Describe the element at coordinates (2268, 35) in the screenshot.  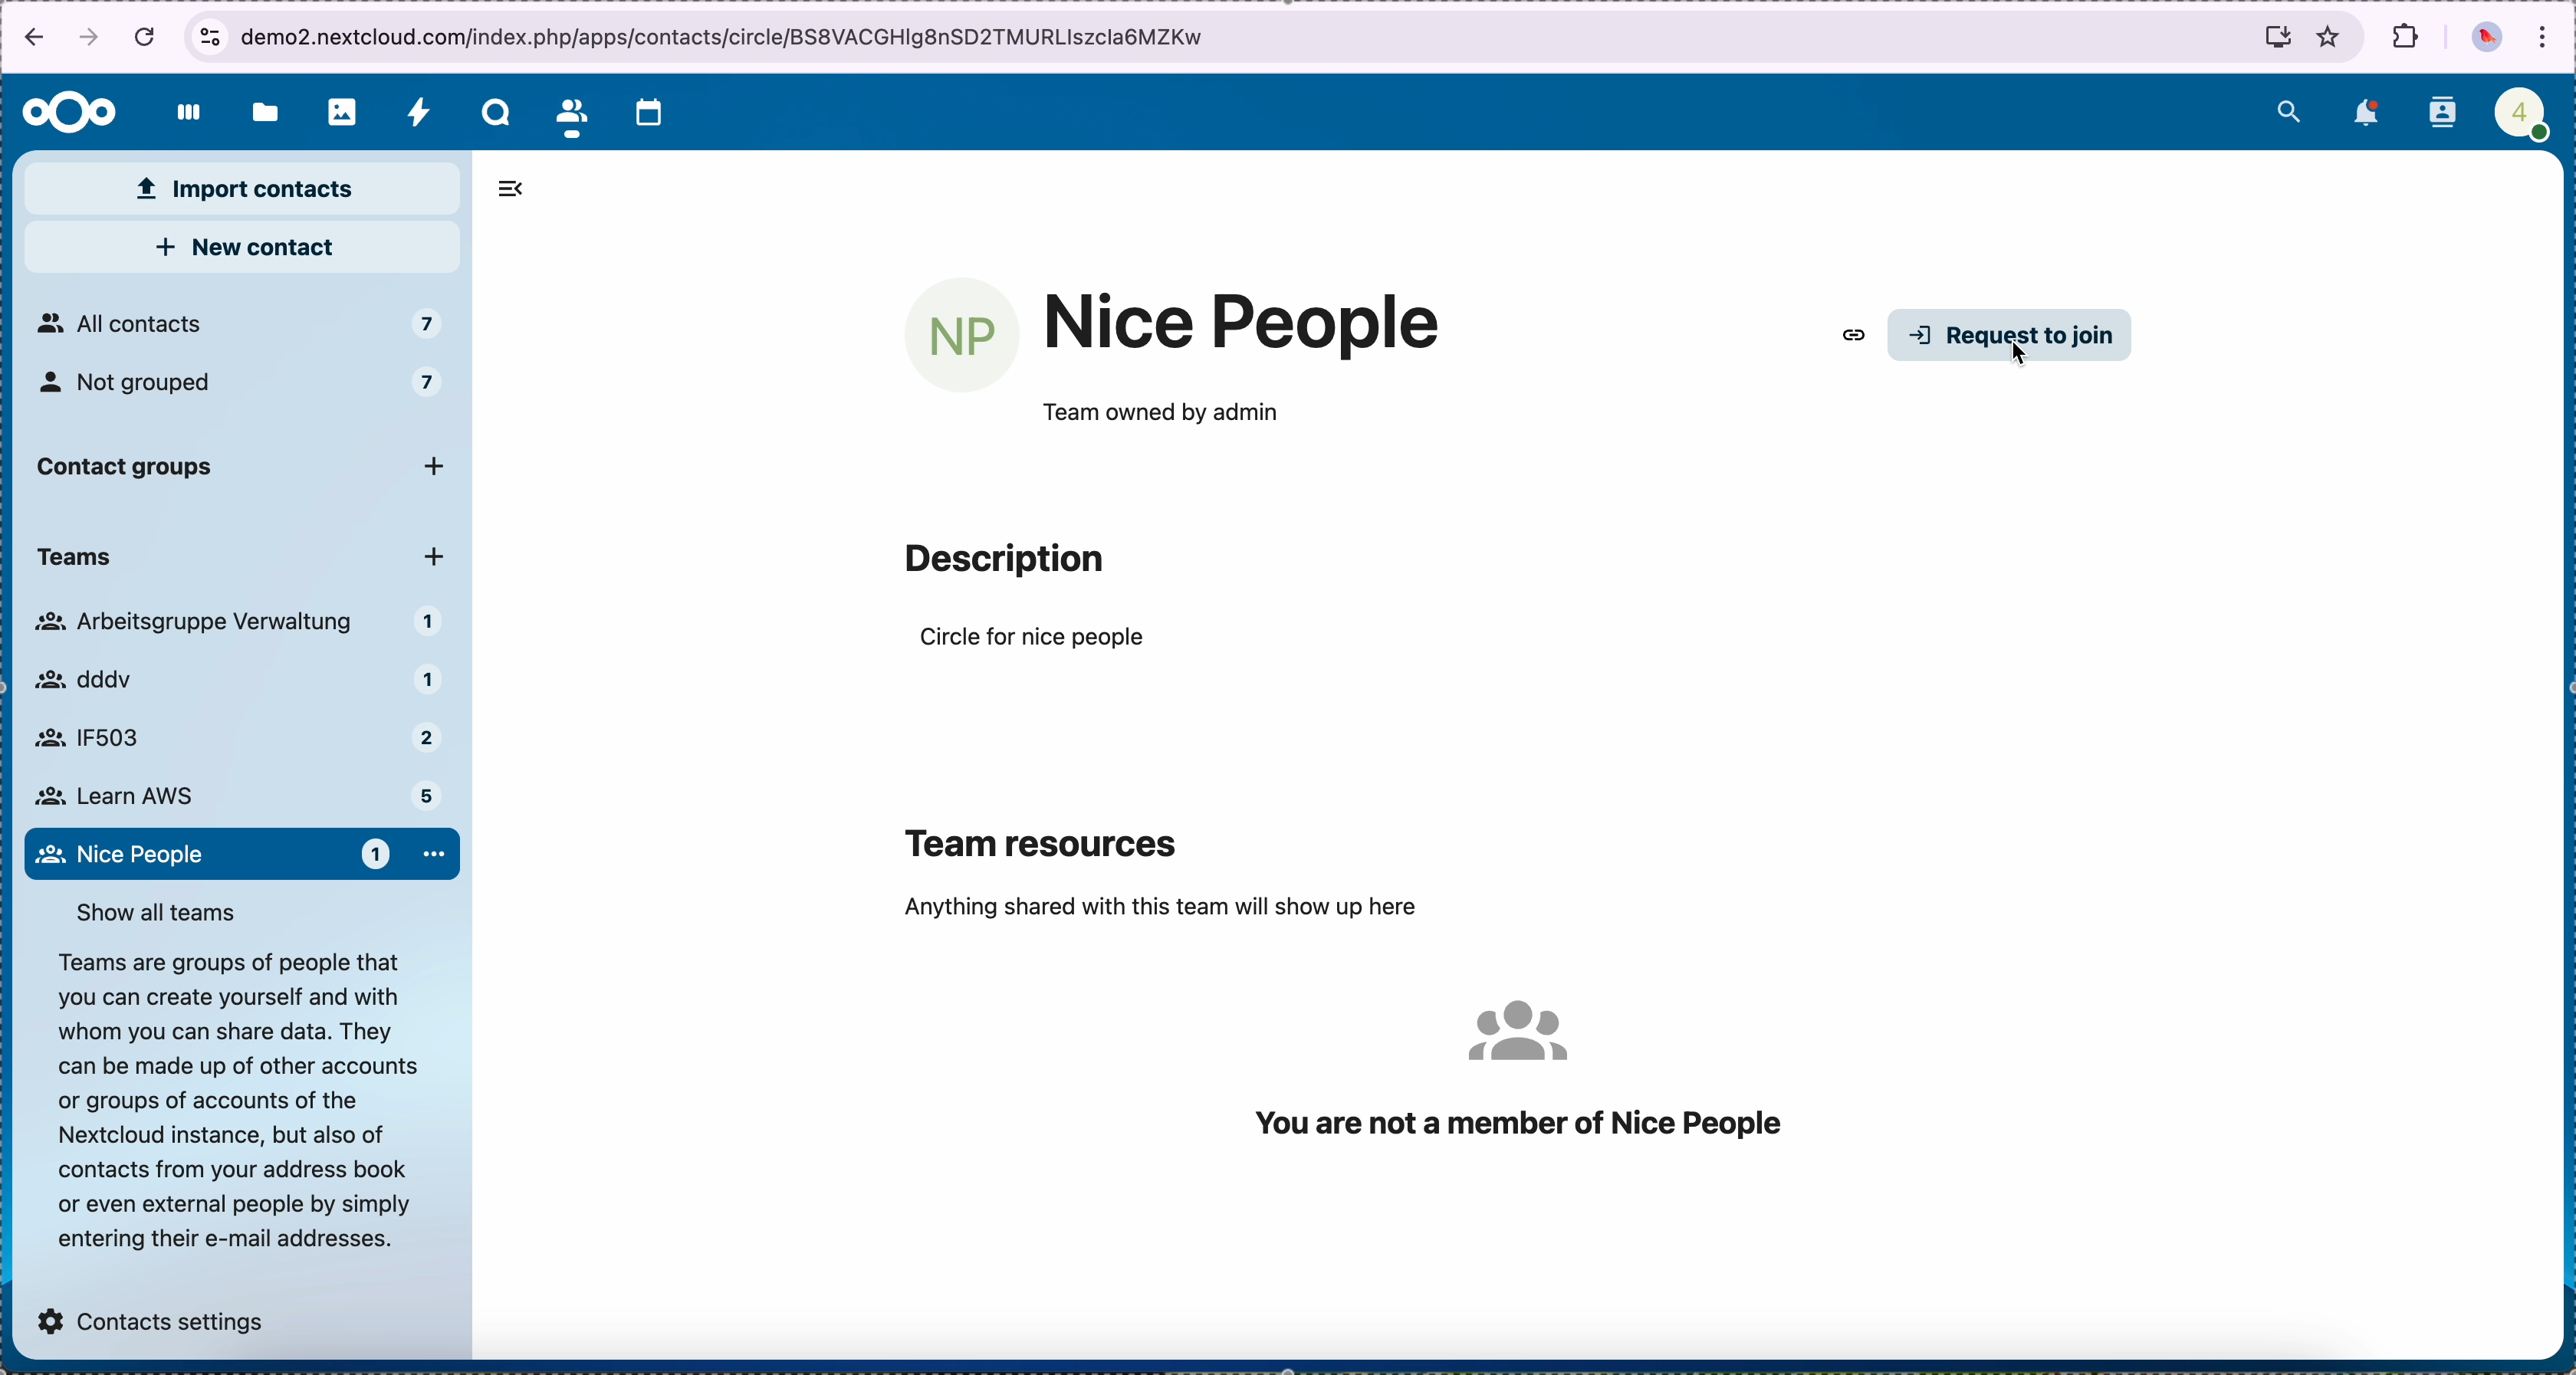
I see `install Nextcloud` at that location.